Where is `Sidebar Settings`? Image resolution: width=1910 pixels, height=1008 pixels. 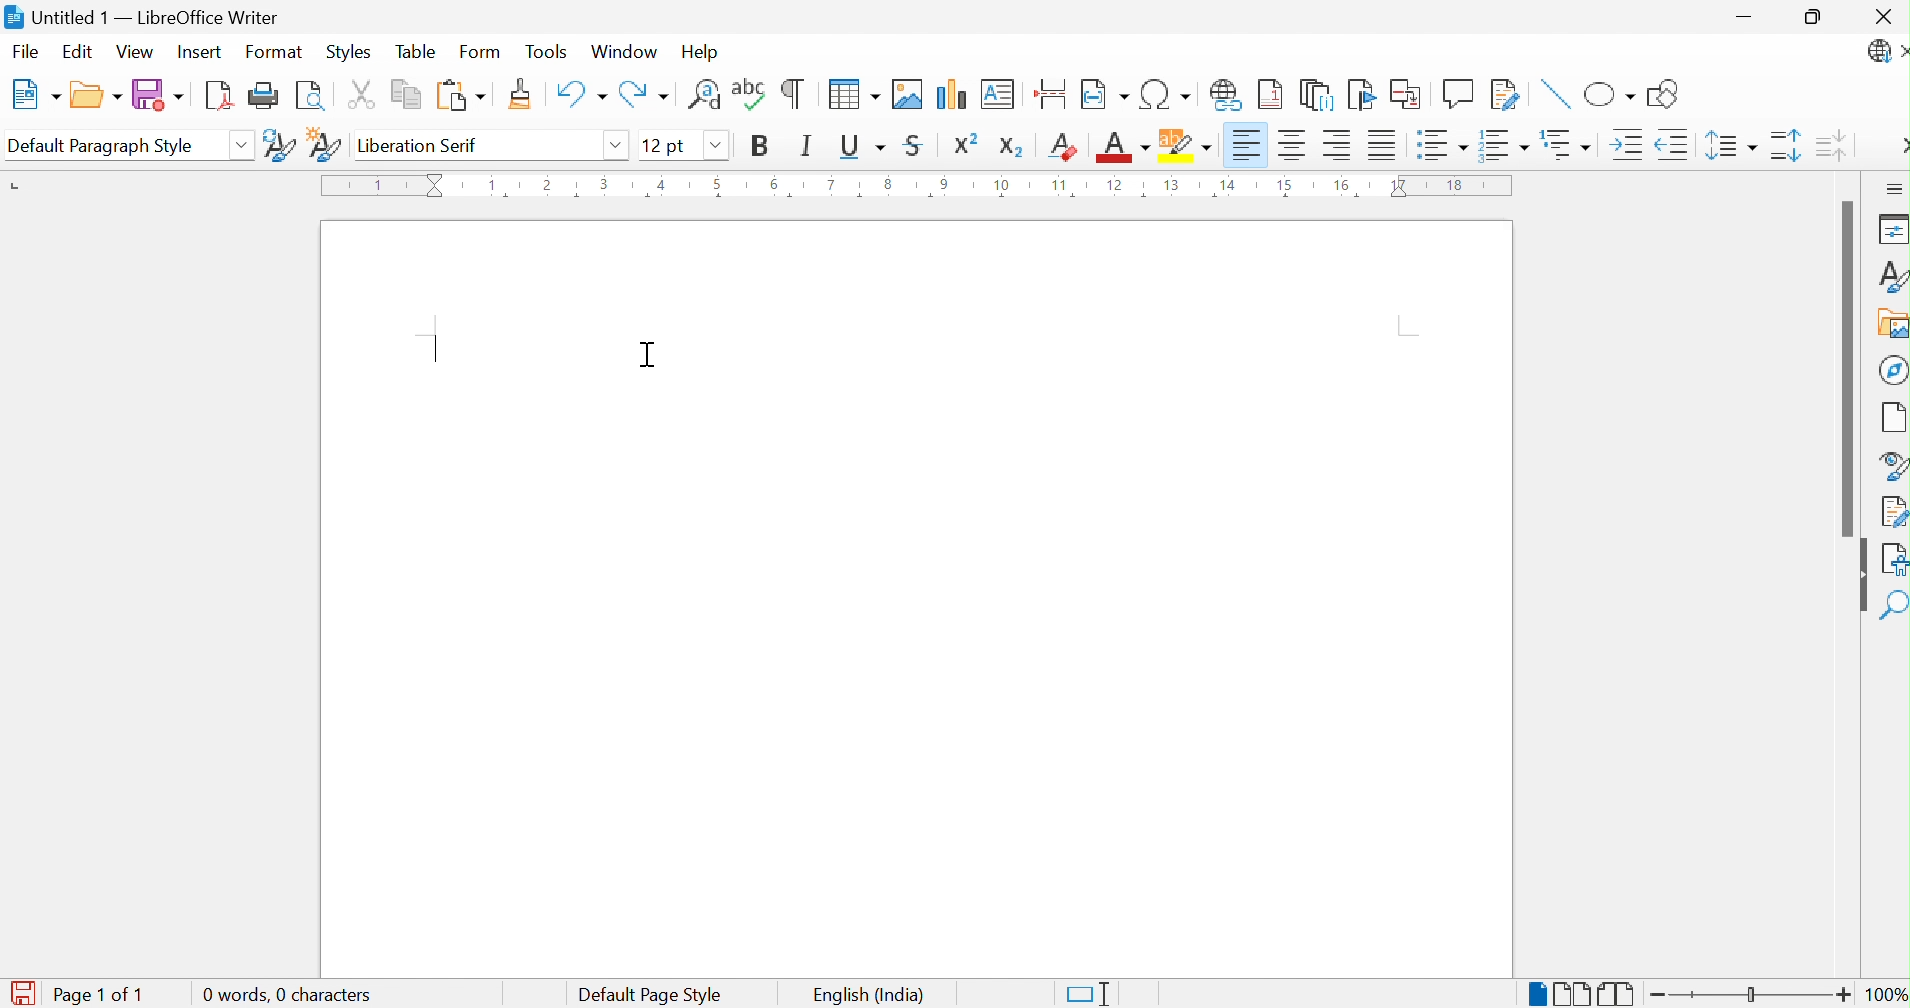
Sidebar Settings is located at coordinates (1894, 188).